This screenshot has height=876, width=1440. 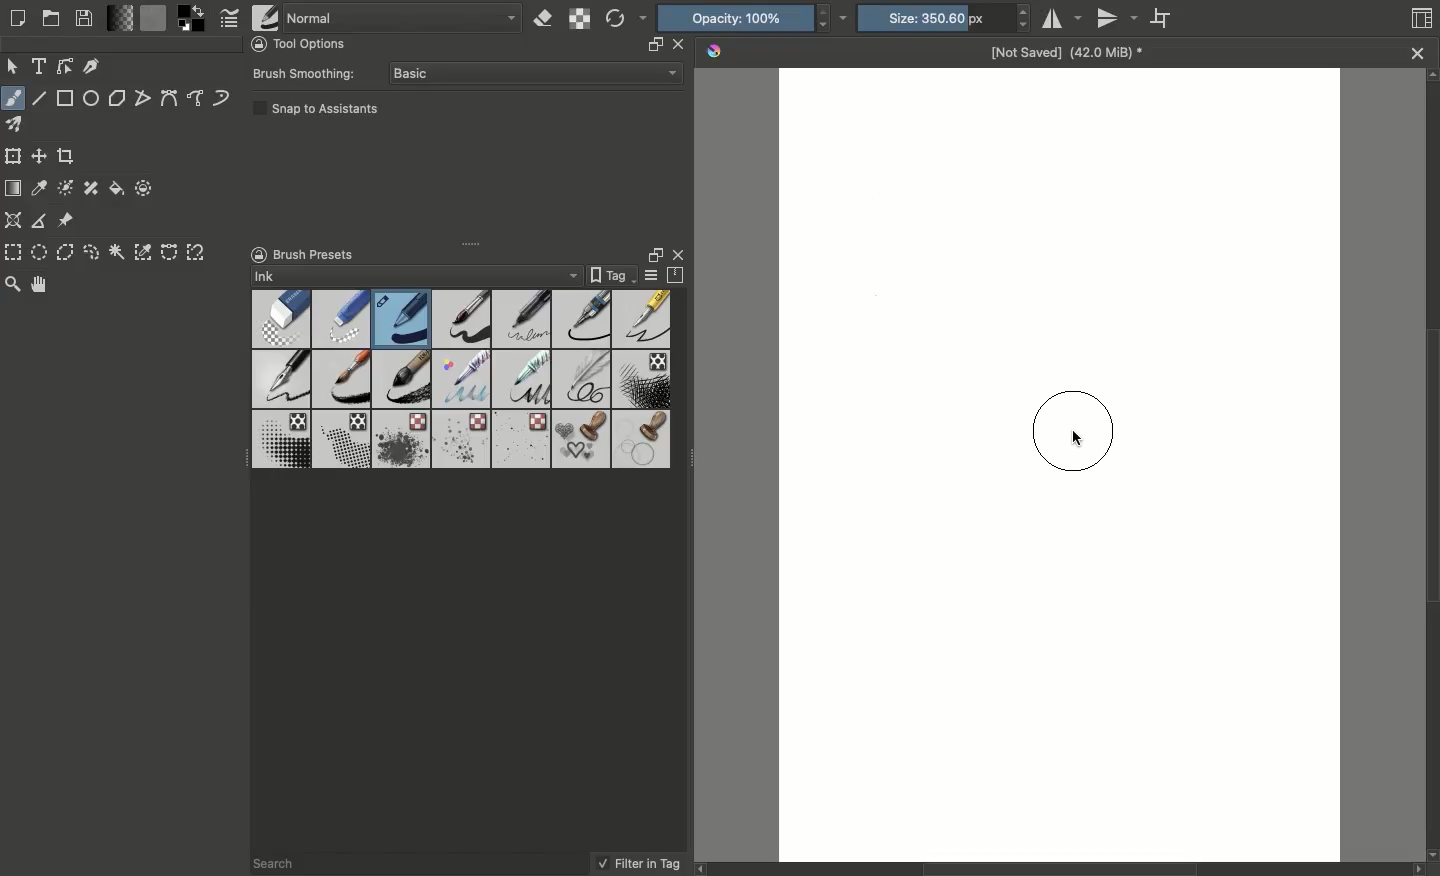 What do you see at coordinates (14, 188) in the screenshot?
I see `Draw a gradient` at bounding box center [14, 188].